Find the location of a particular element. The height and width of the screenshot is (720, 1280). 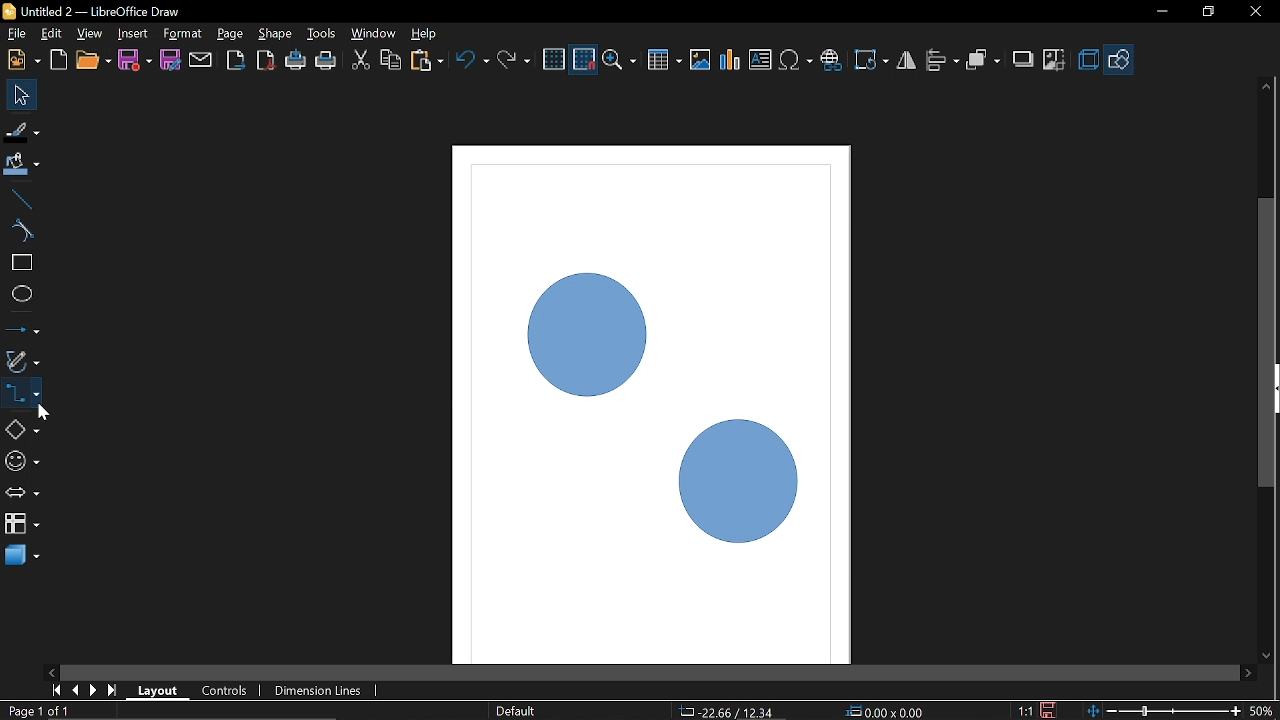

Insert hyperlink is located at coordinates (833, 61).